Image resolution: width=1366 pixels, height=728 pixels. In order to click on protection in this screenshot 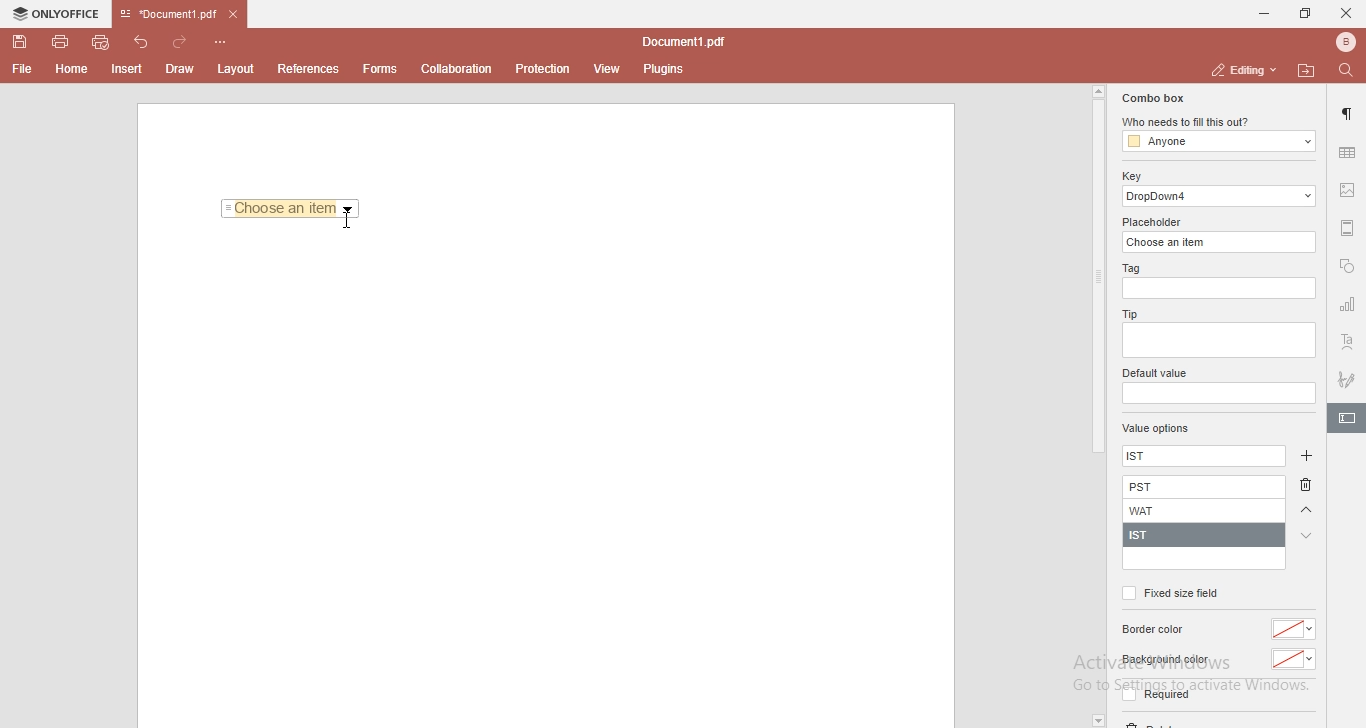, I will do `click(543, 68)`.